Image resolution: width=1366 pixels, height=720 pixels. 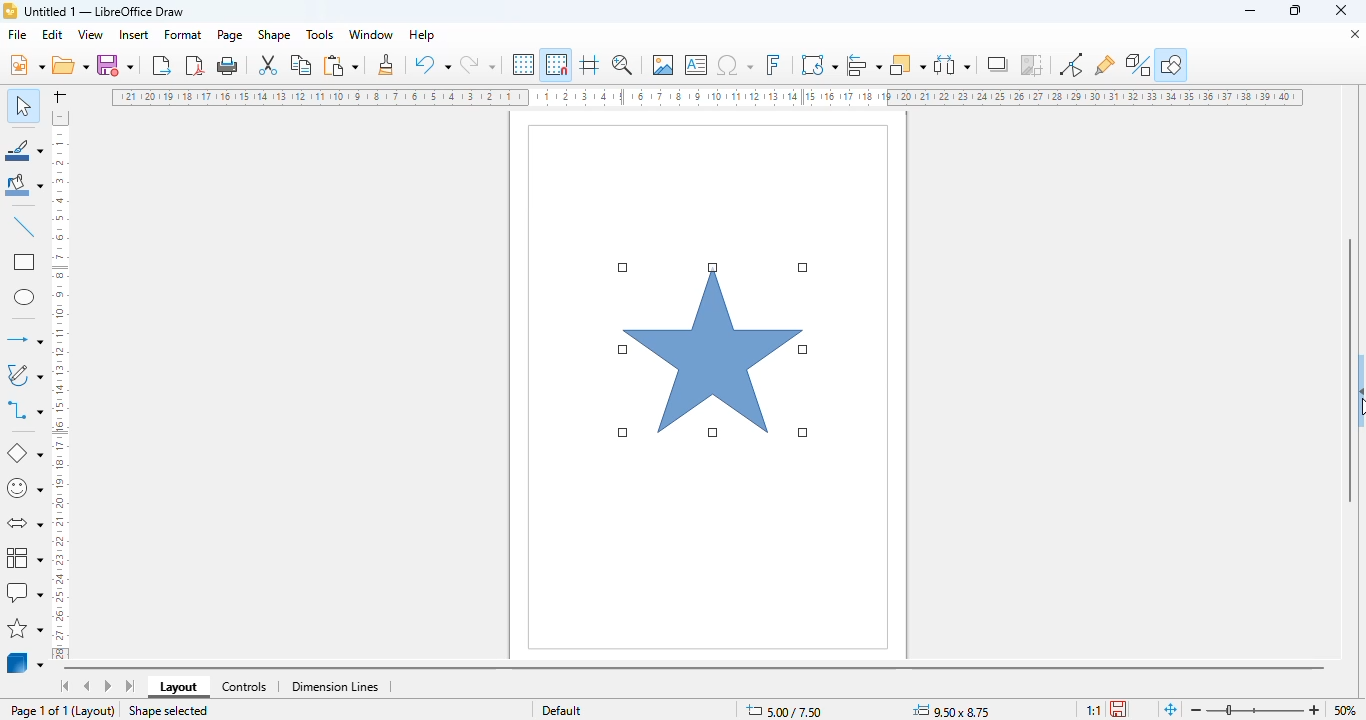 What do you see at coordinates (178, 687) in the screenshot?
I see `layout` at bounding box center [178, 687].